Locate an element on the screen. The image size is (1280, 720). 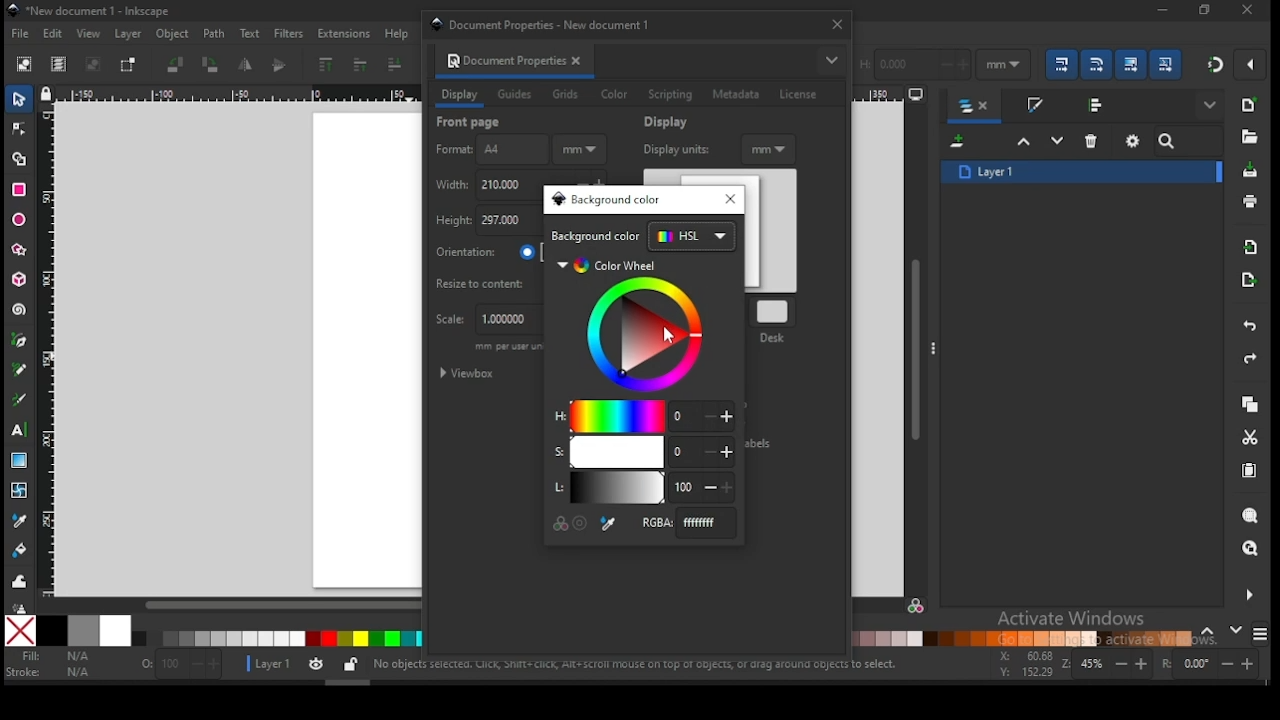
width is located at coordinates (486, 185).